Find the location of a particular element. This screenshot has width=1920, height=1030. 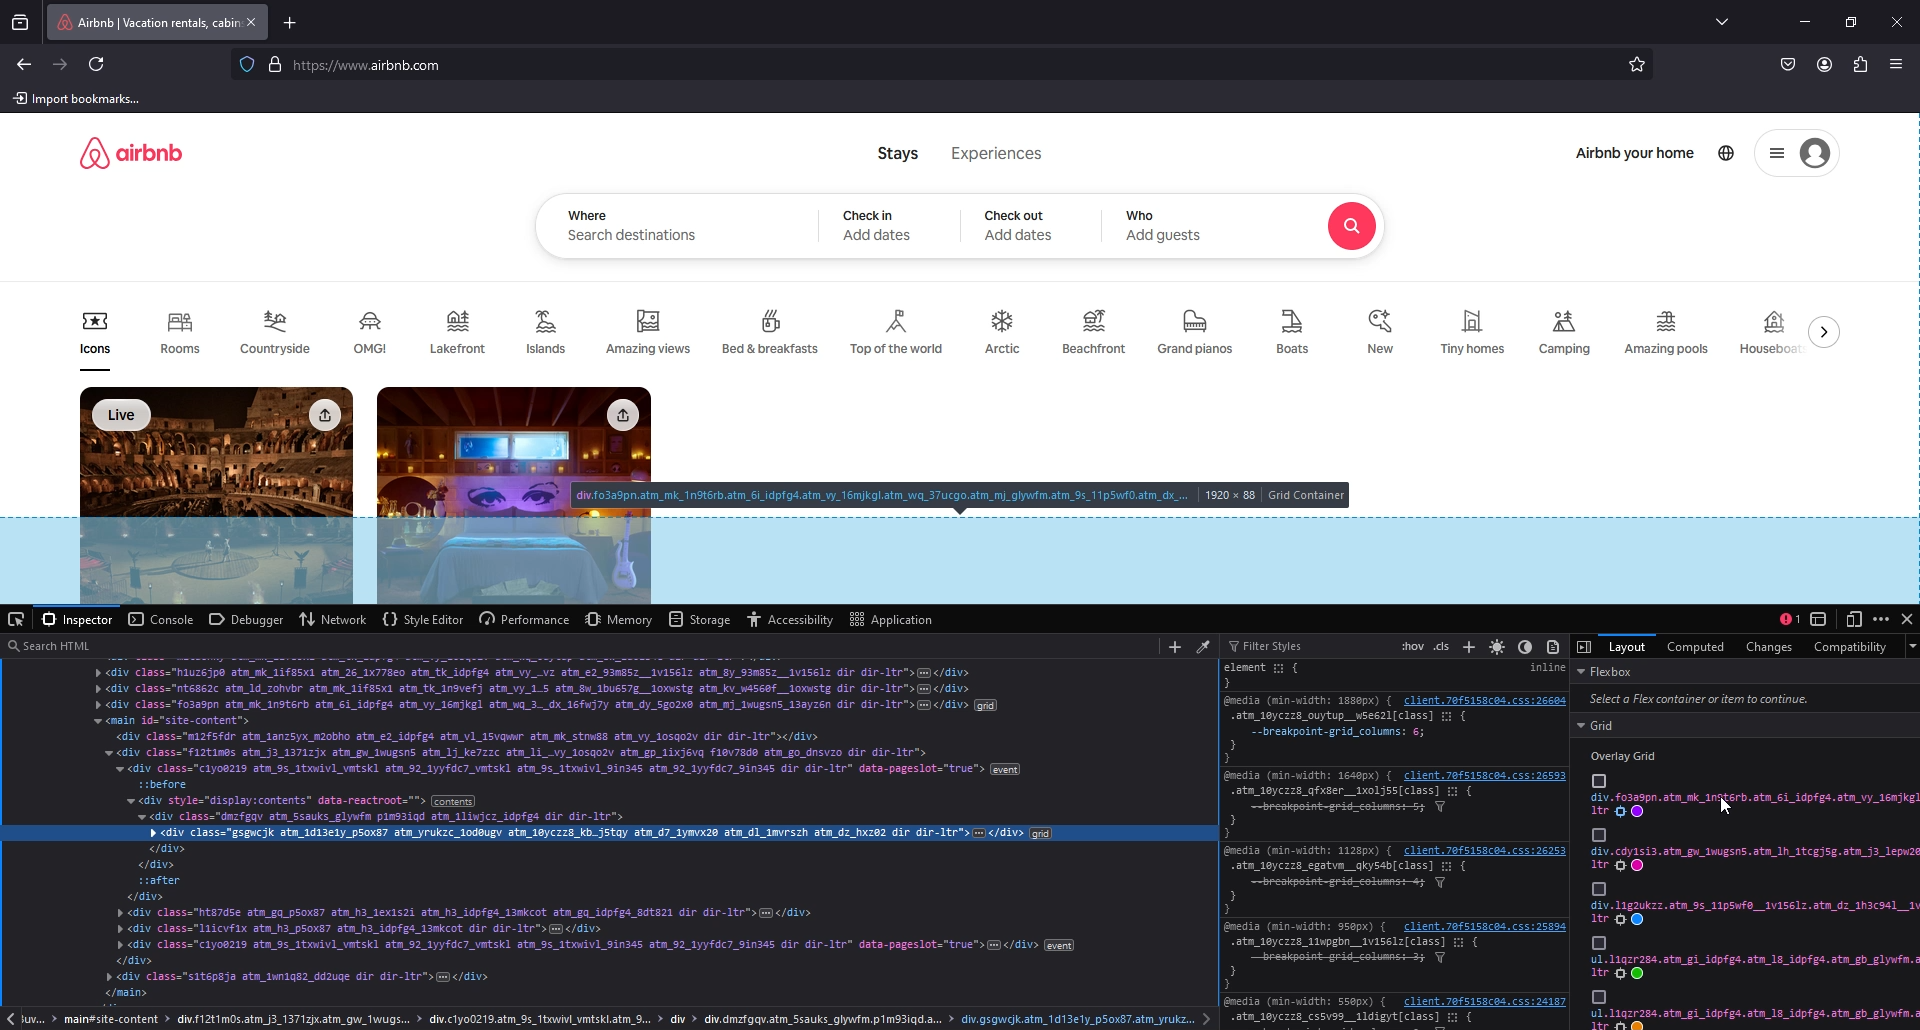

where is located at coordinates (588, 215).